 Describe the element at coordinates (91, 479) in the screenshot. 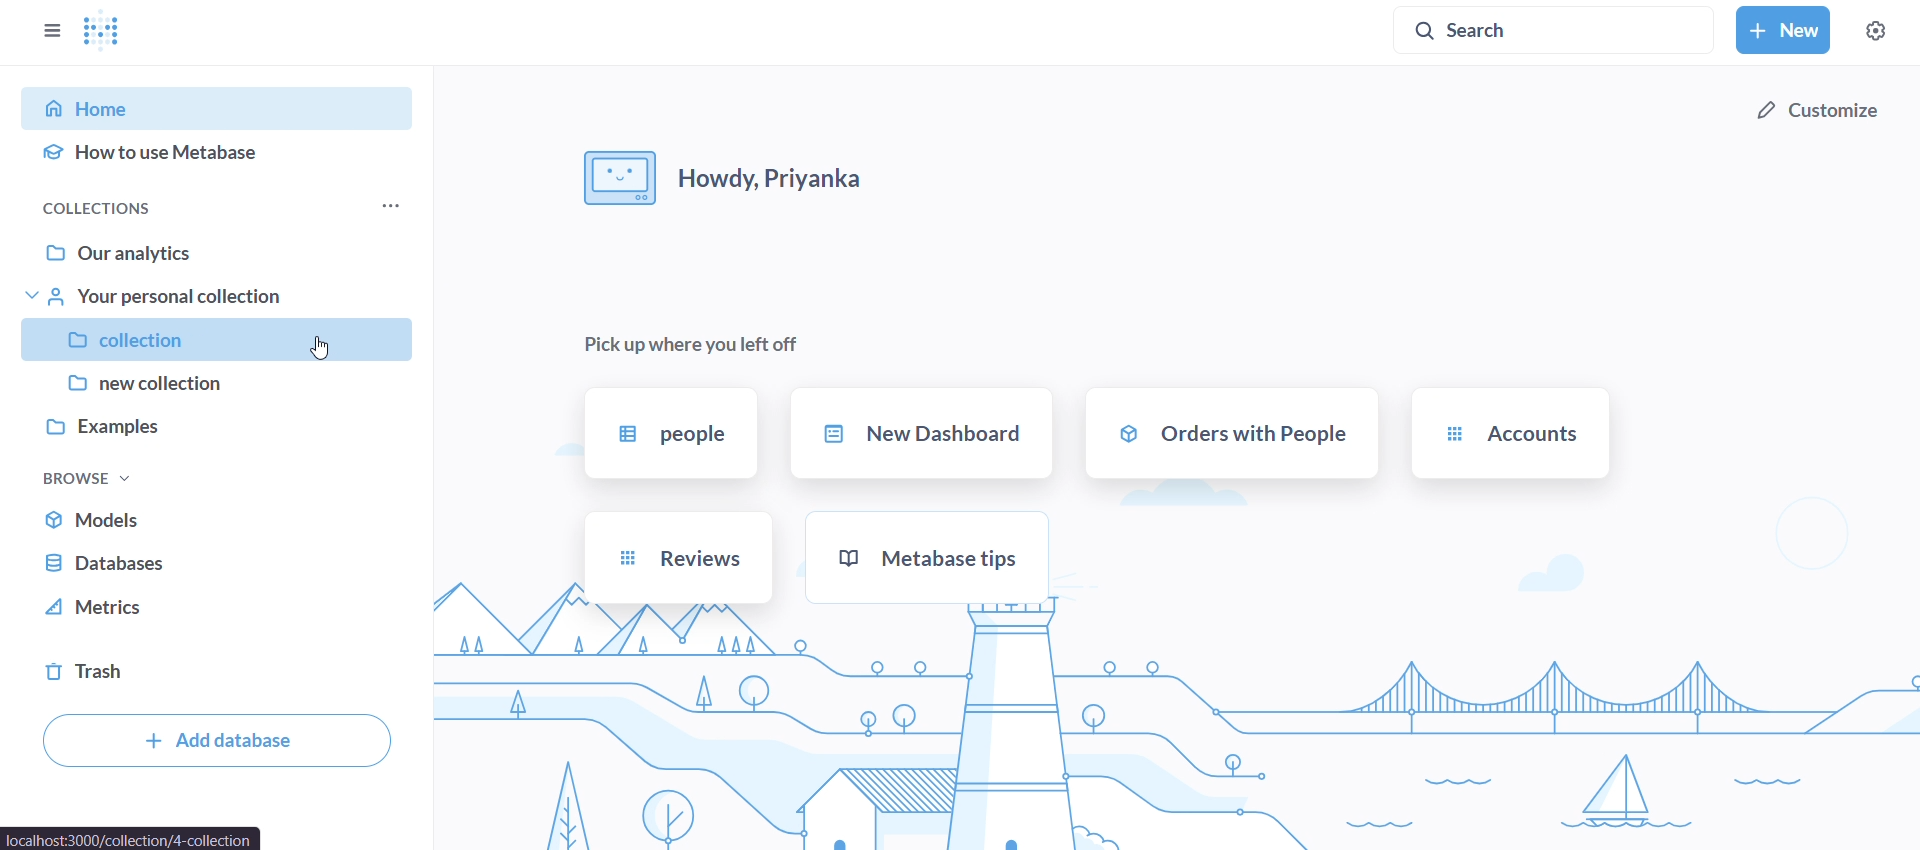

I see `browse` at that location.